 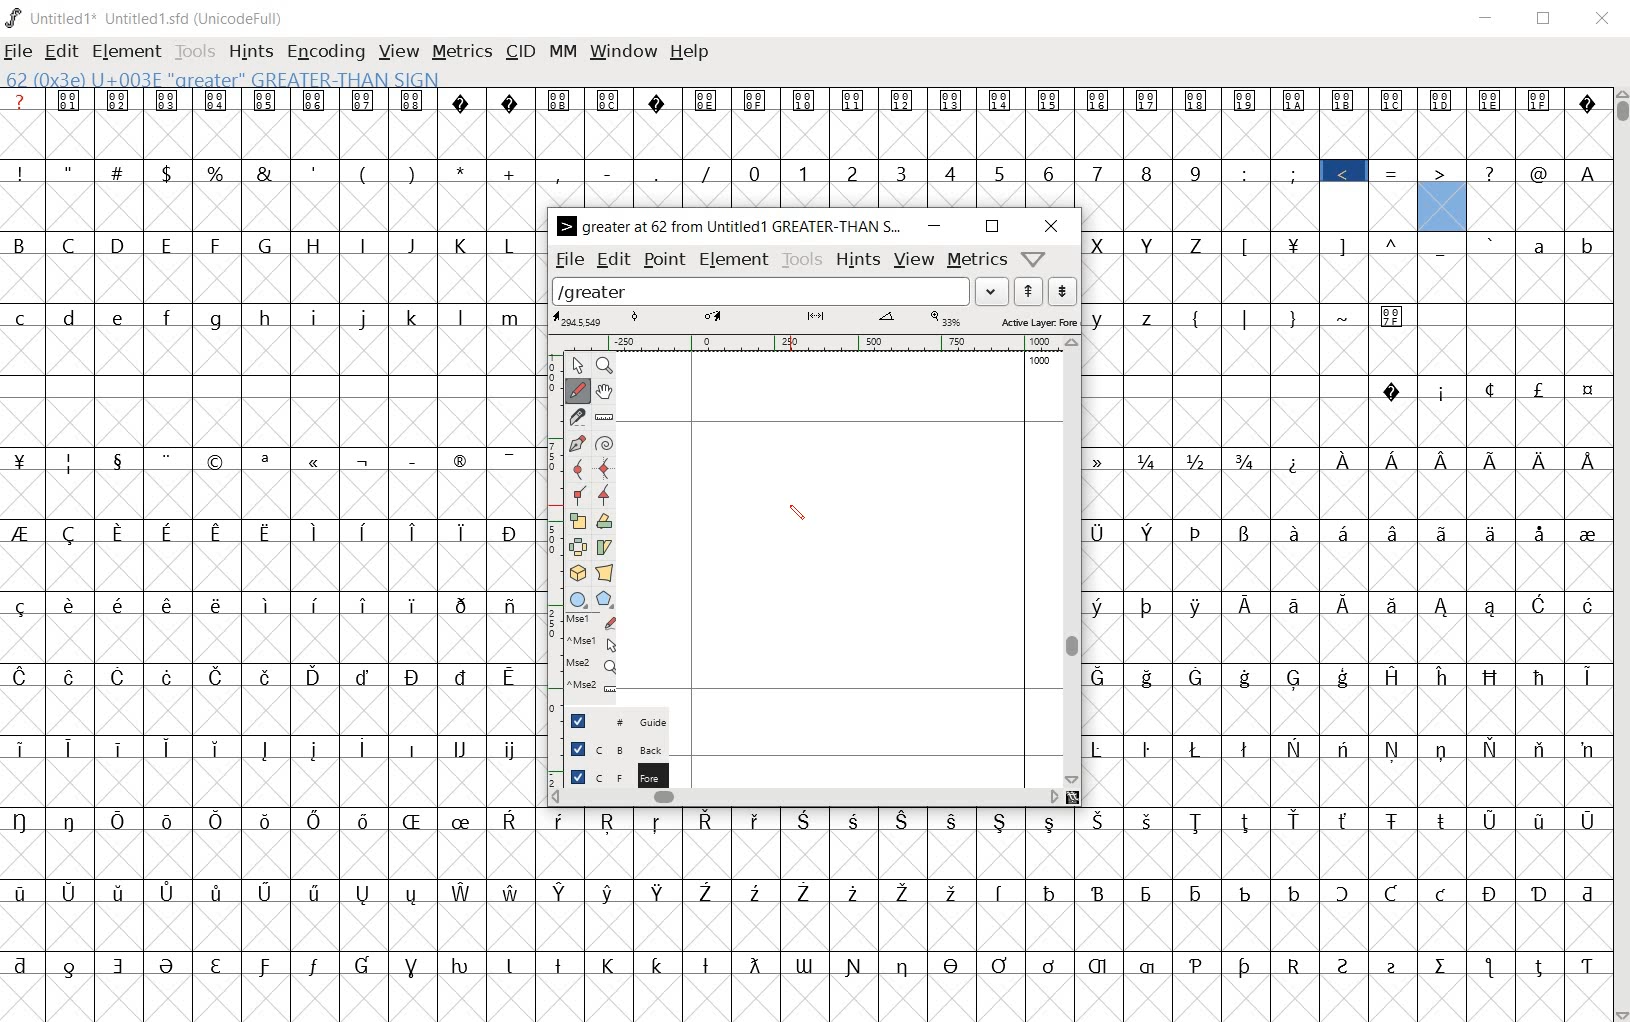 I want to click on show the previous word on the list, so click(x=1063, y=291).